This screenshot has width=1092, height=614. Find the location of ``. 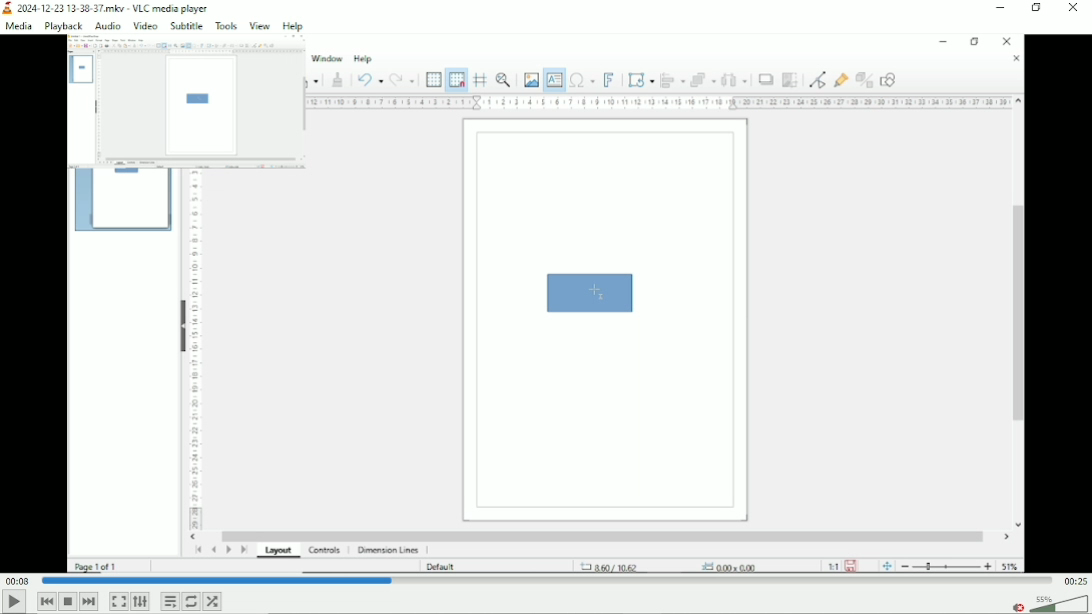

 is located at coordinates (106, 25).